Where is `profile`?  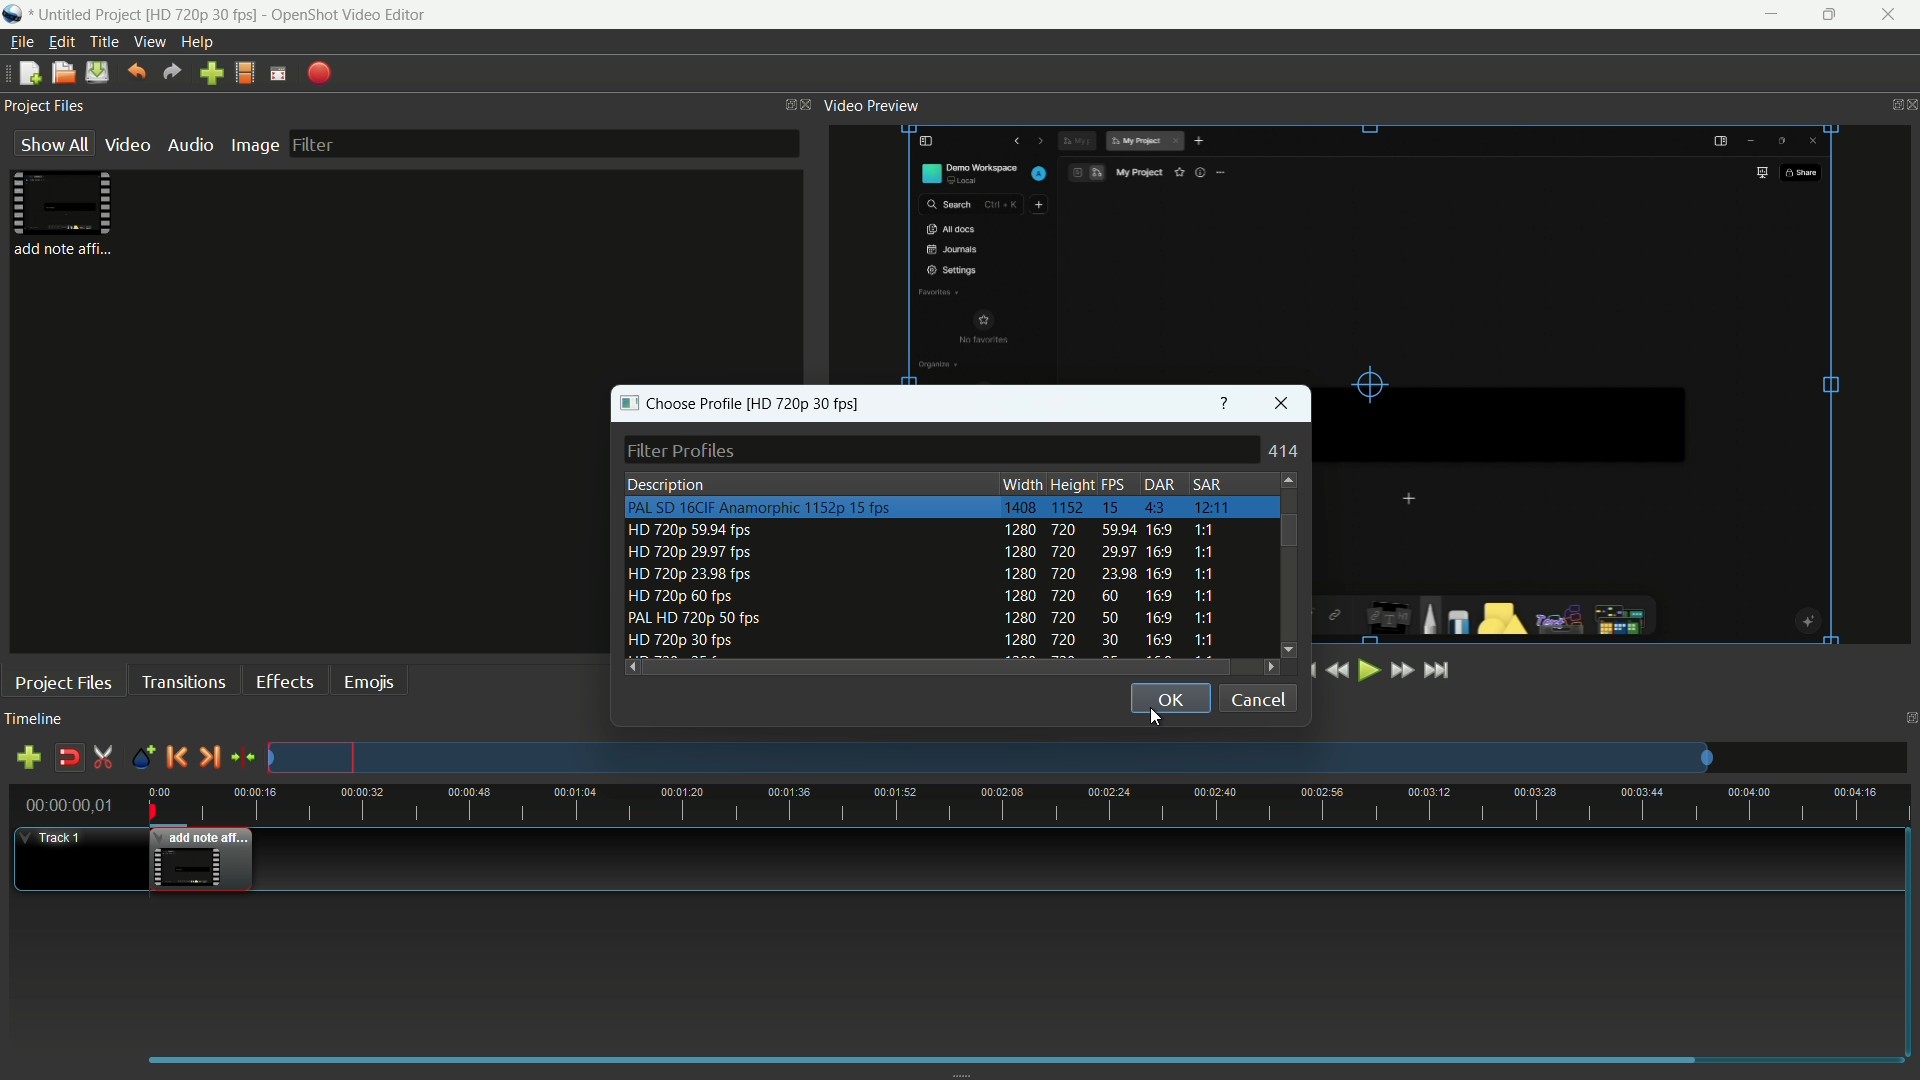
profile is located at coordinates (245, 75).